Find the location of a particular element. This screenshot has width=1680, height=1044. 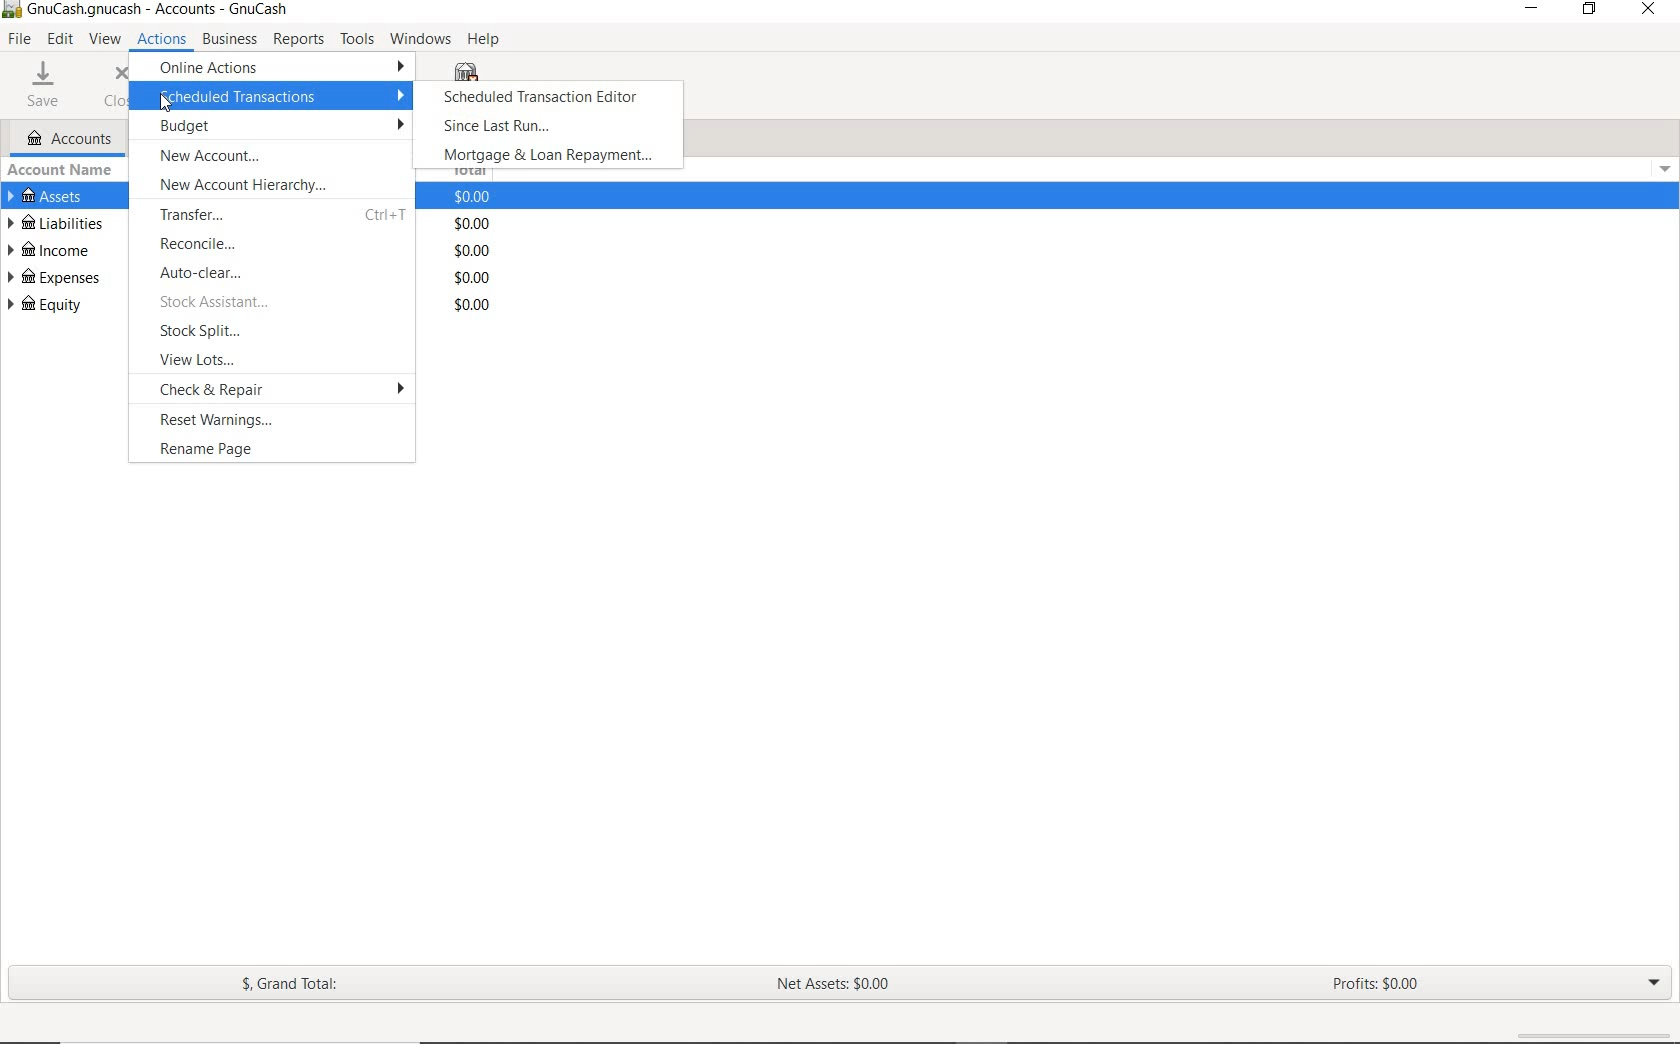

total is located at coordinates (472, 305).